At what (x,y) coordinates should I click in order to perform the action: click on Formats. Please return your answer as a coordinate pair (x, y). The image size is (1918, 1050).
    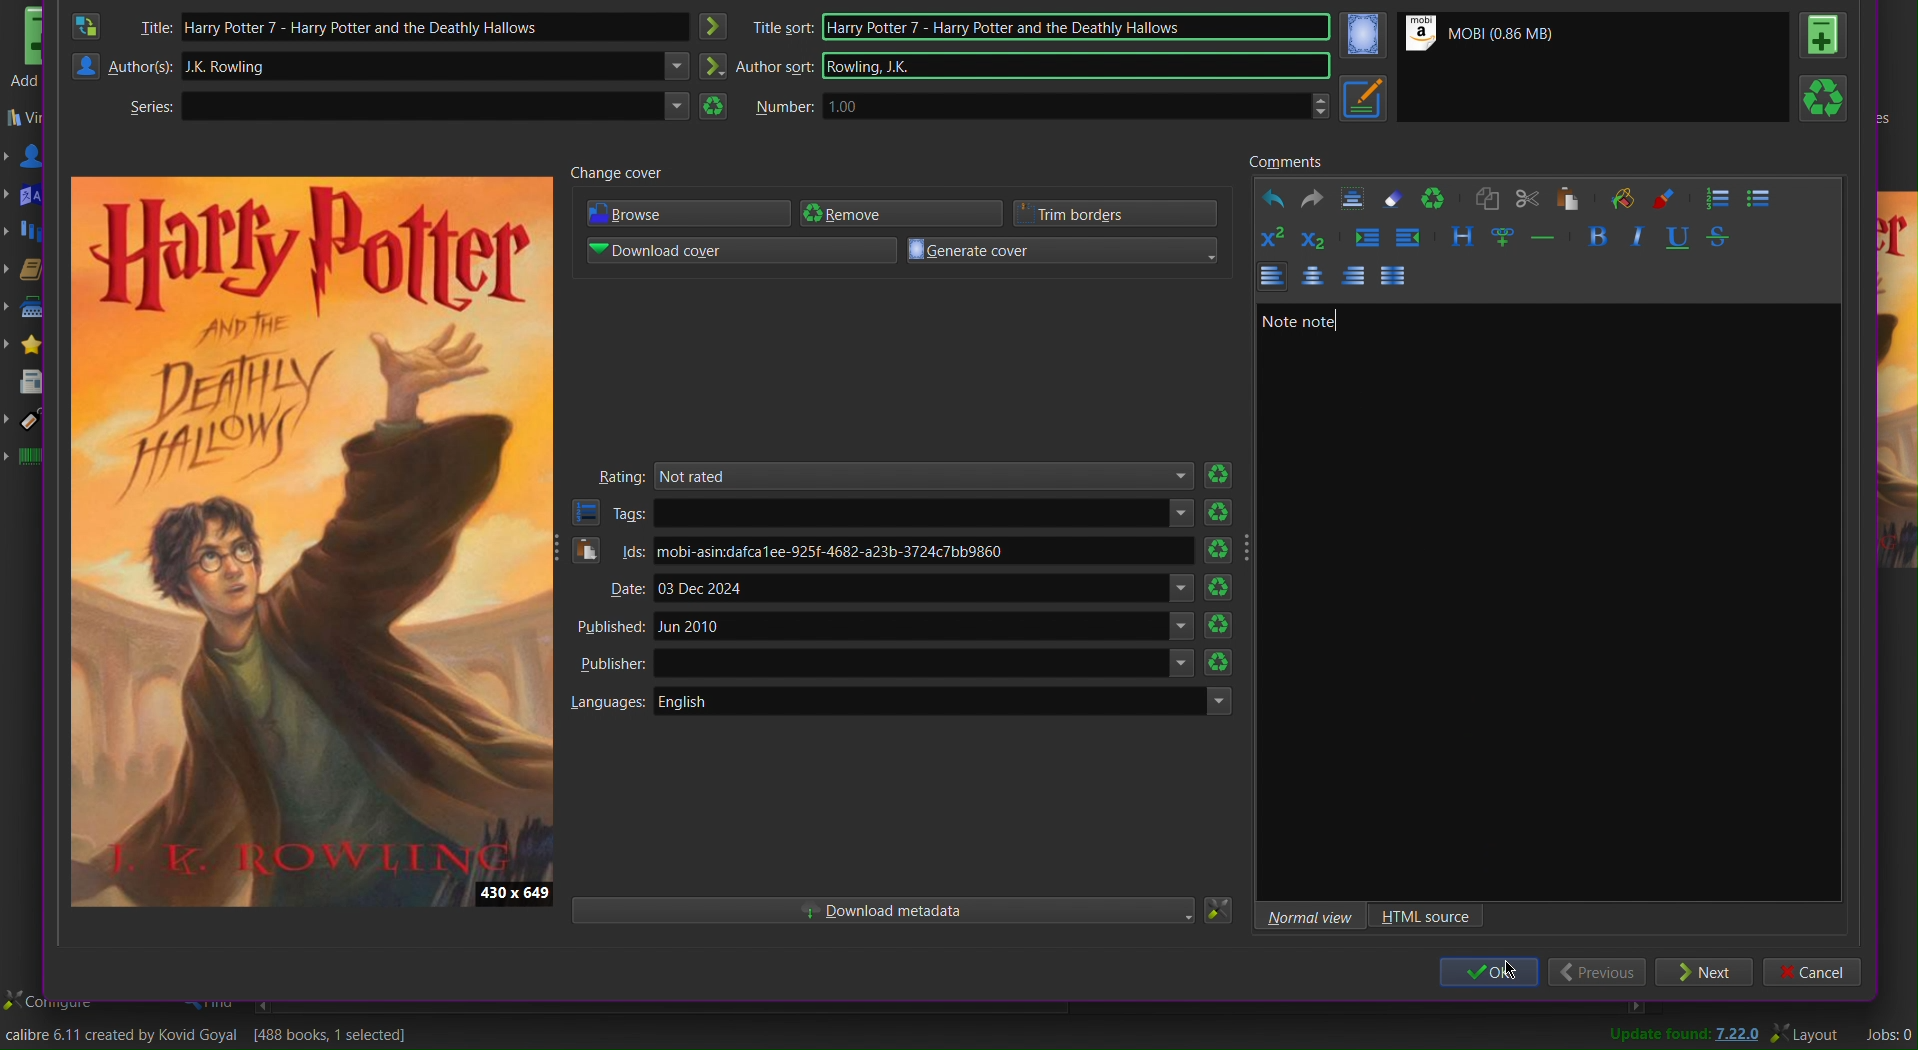
    Looking at the image, I should click on (33, 272).